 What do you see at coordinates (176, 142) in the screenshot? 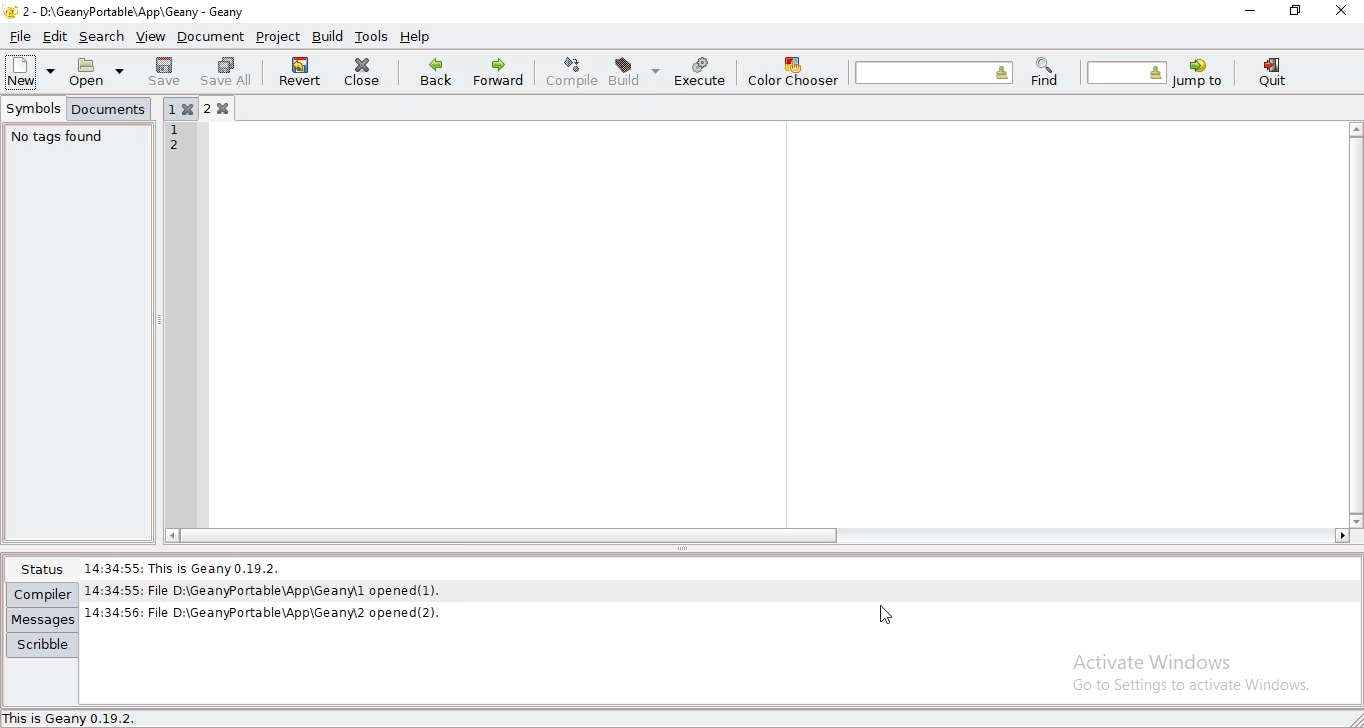
I see `12` at bounding box center [176, 142].